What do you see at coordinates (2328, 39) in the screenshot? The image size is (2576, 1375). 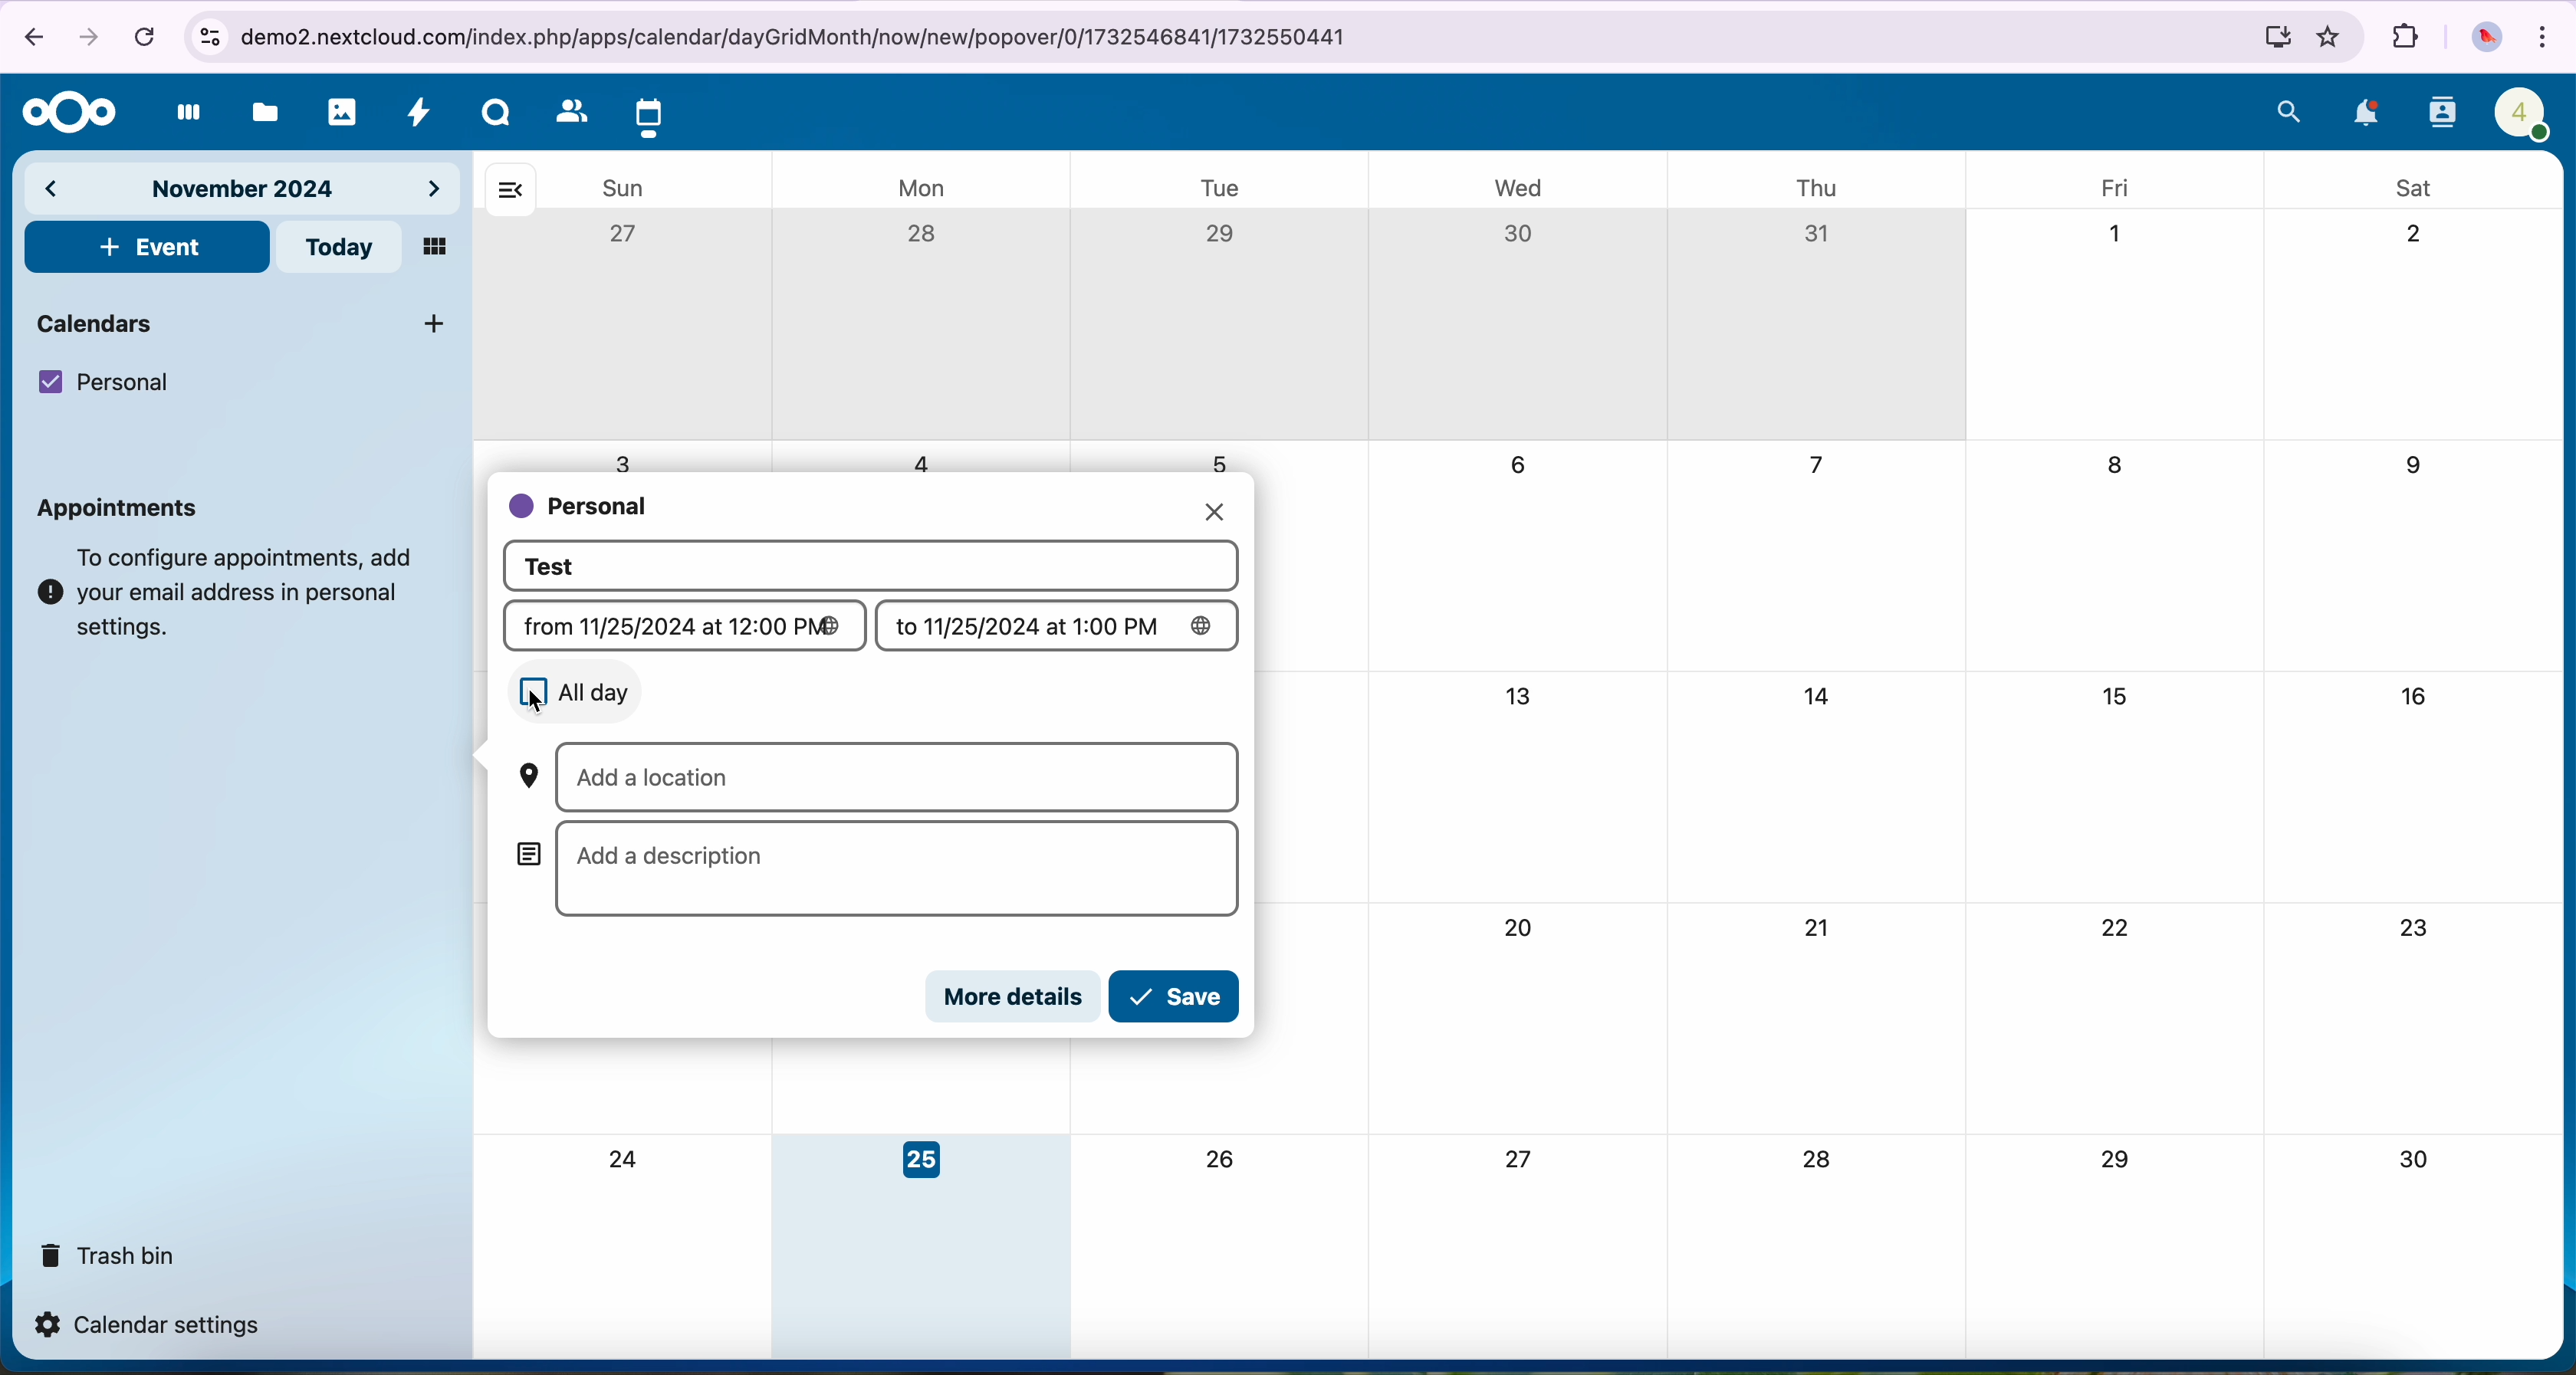 I see `favorites` at bounding box center [2328, 39].